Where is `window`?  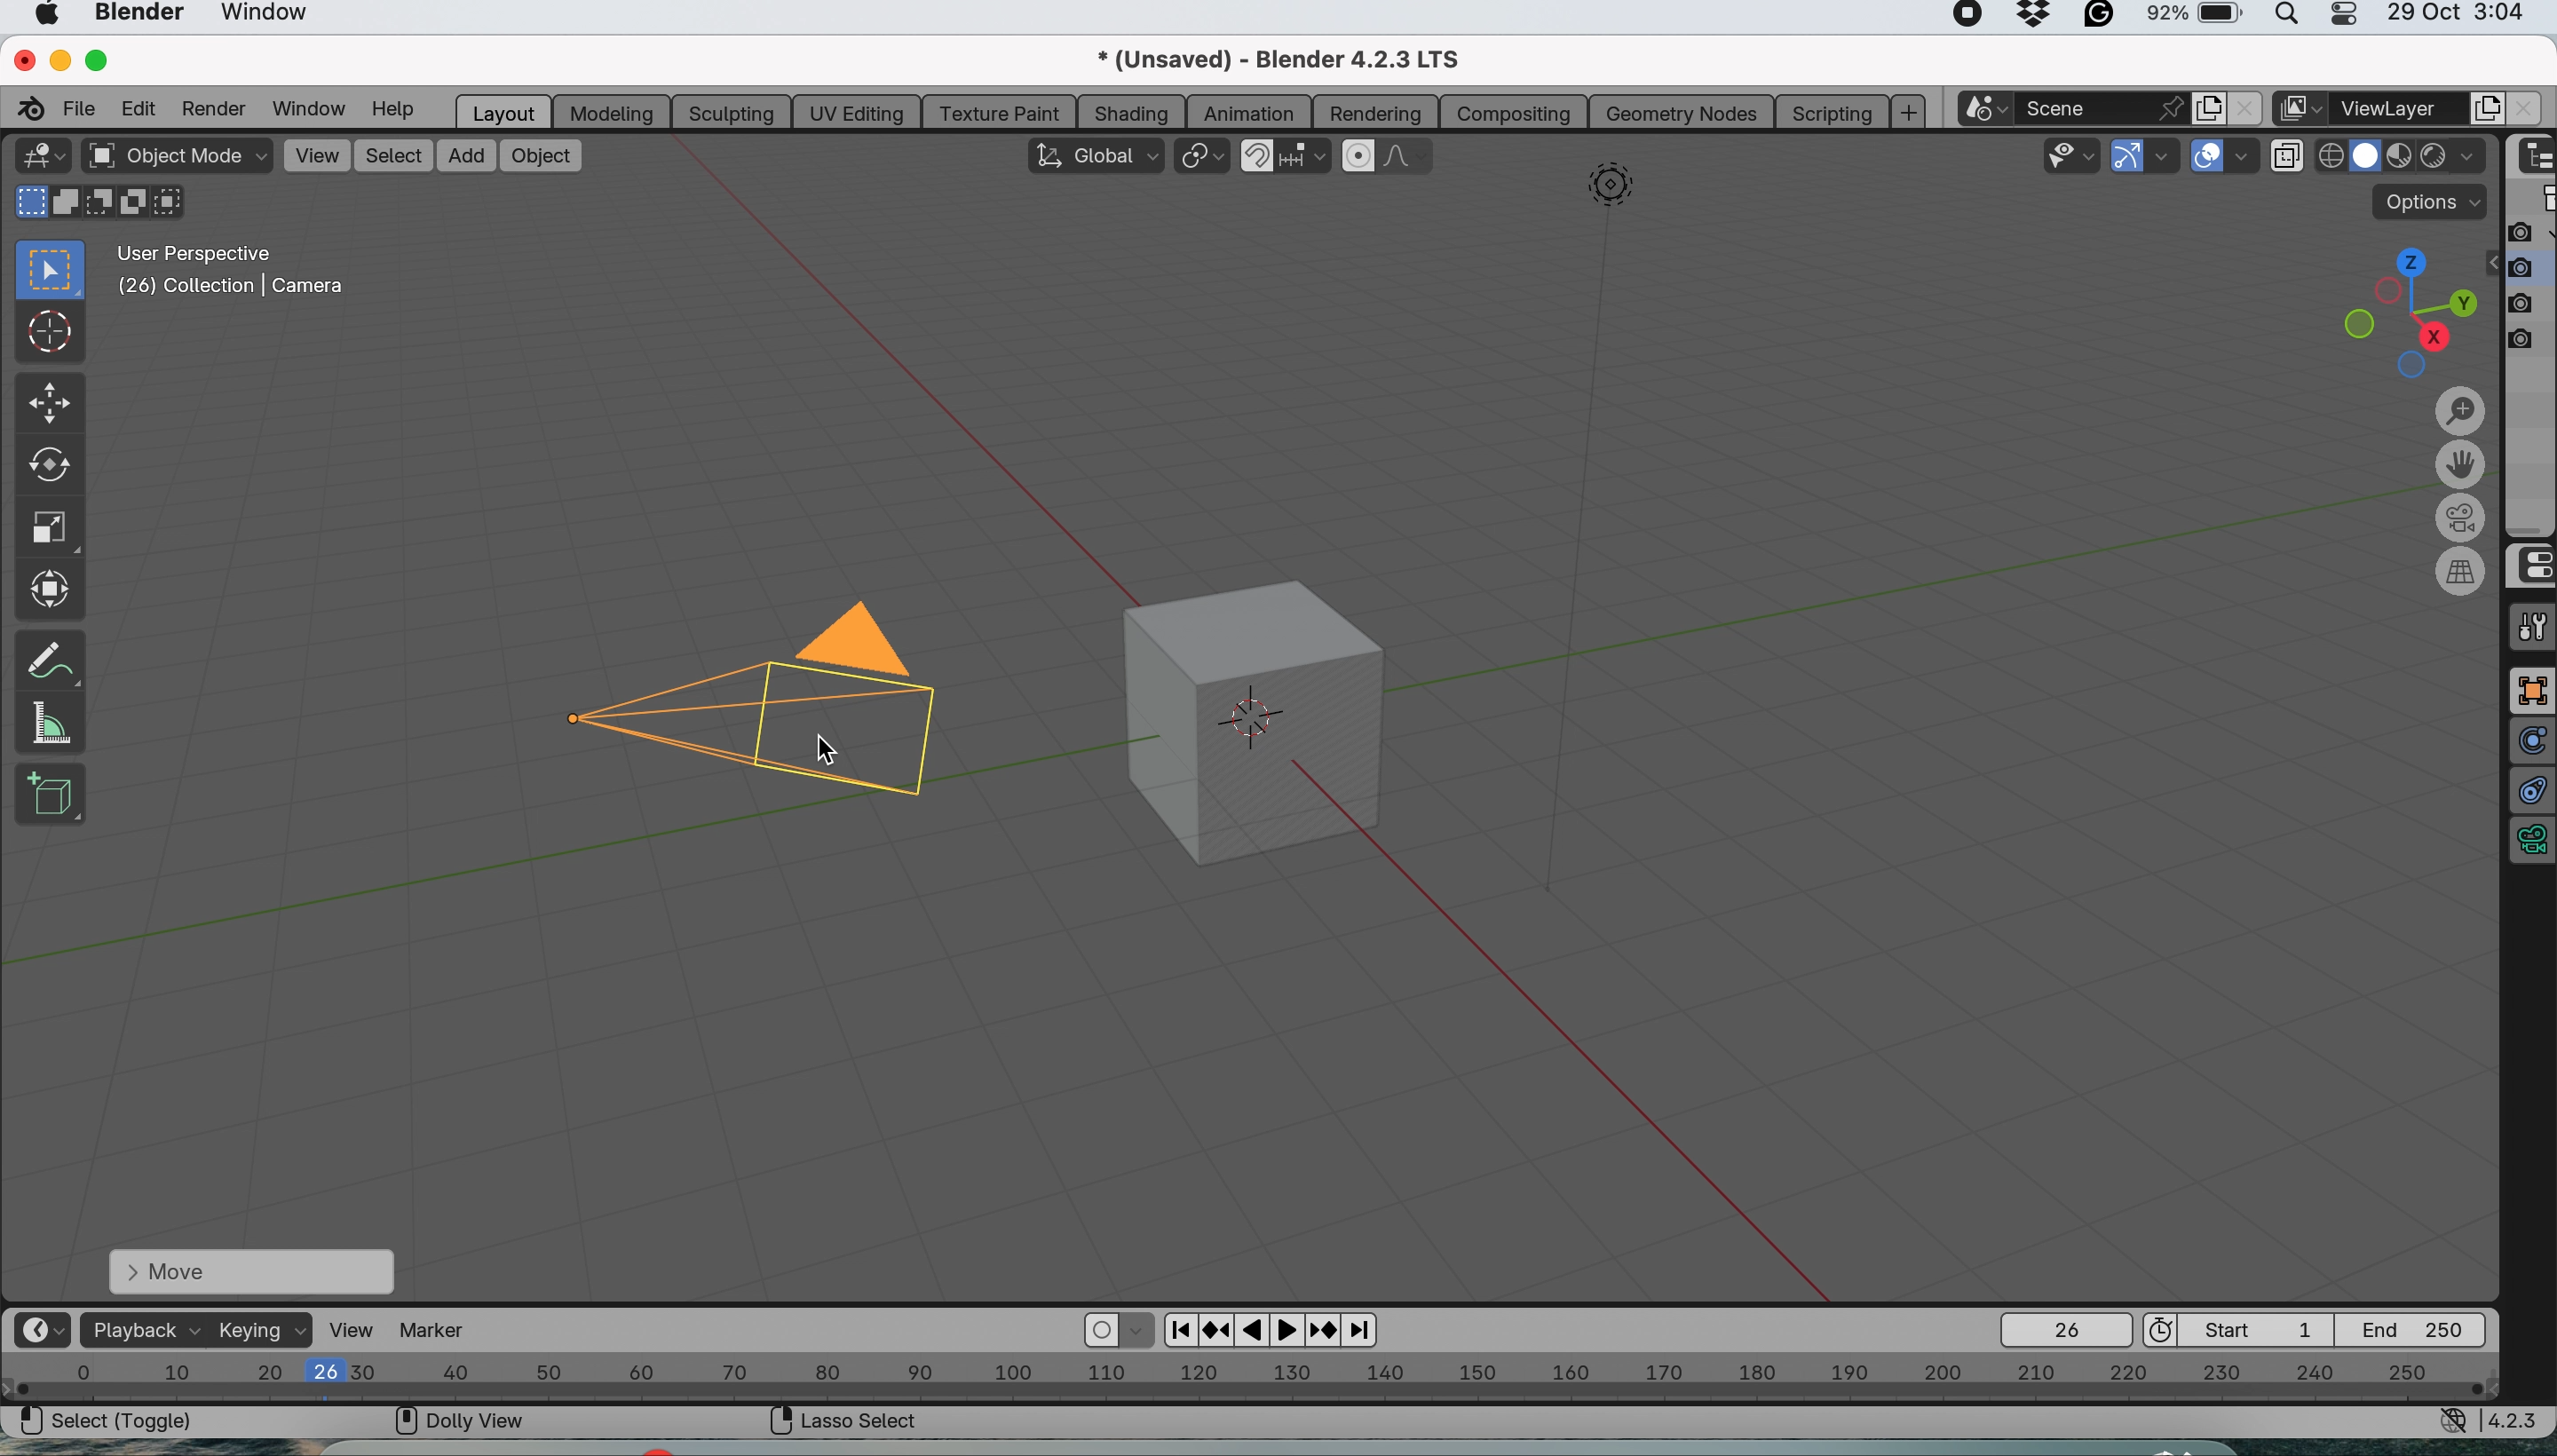
window is located at coordinates (276, 17).